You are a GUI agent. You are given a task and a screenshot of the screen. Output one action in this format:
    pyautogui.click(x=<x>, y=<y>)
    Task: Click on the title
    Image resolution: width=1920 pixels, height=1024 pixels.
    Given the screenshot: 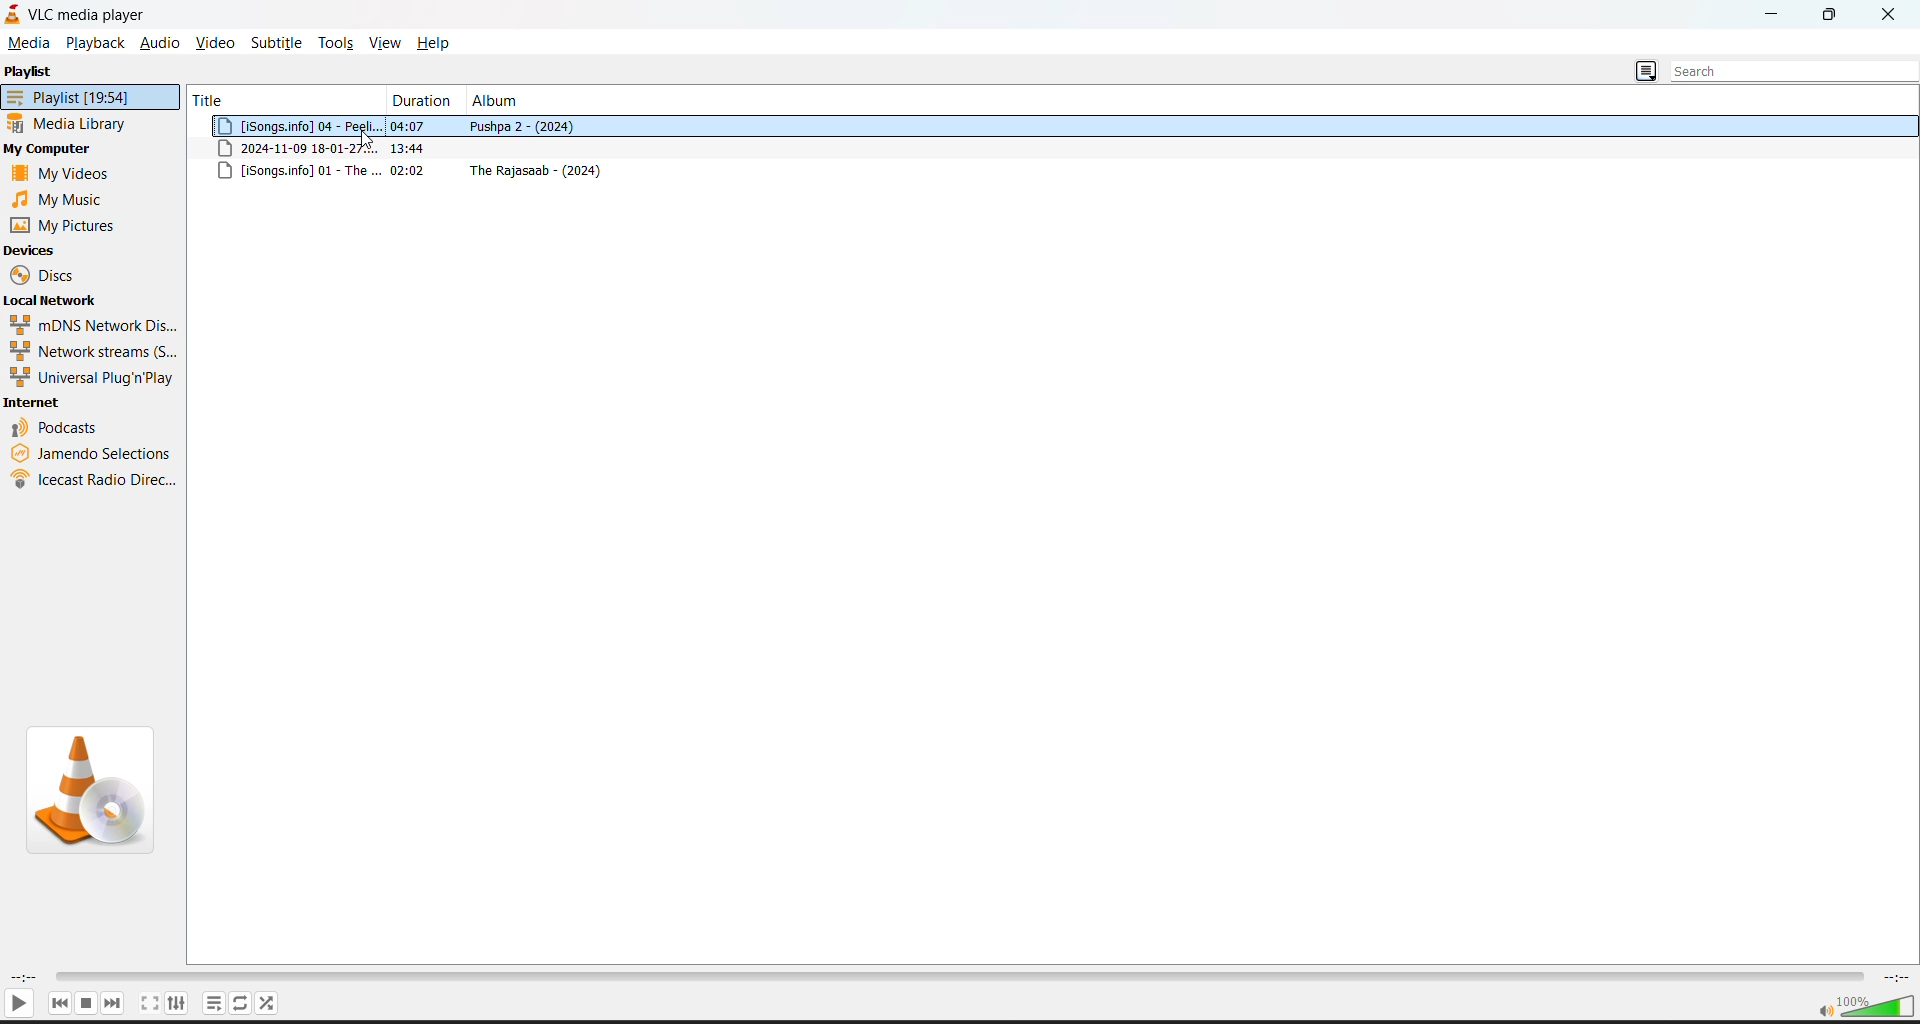 What is the action you would take?
    pyautogui.click(x=282, y=97)
    